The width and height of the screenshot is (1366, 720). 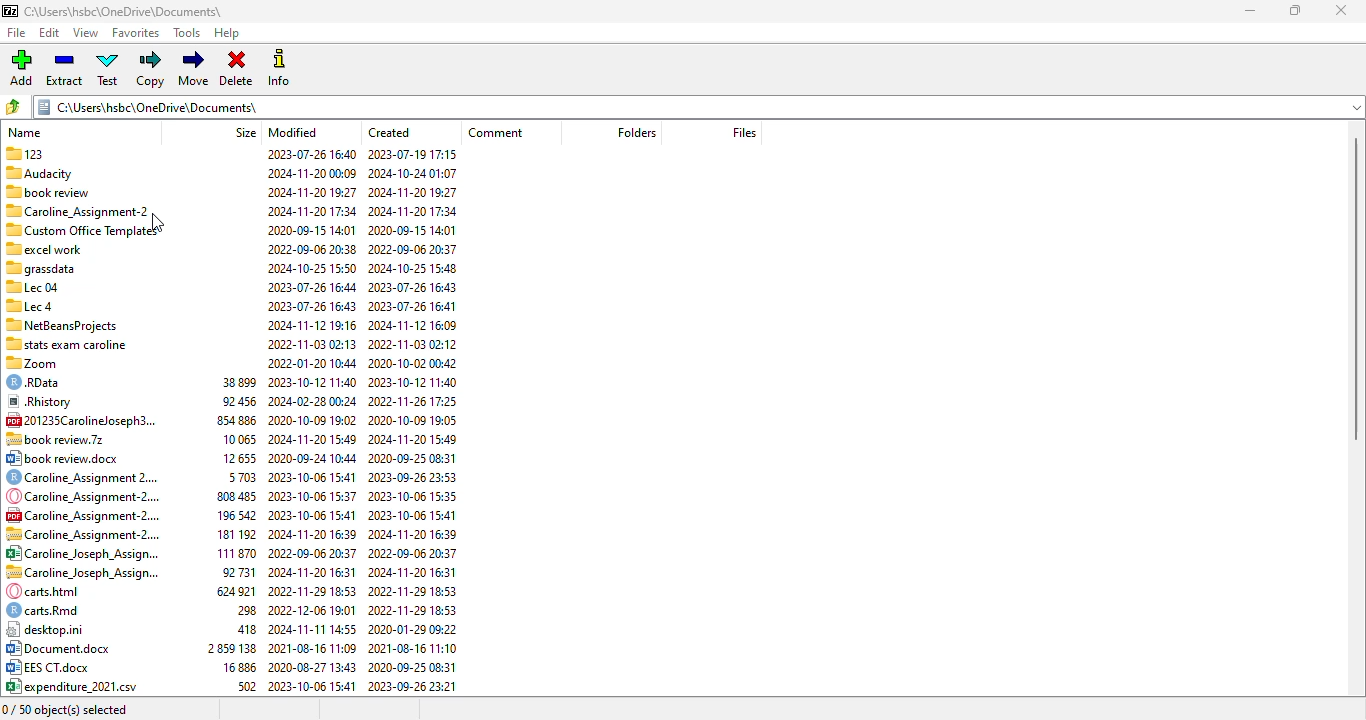 What do you see at coordinates (292, 132) in the screenshot?
I see `modified` at bounding box center [292, 132].